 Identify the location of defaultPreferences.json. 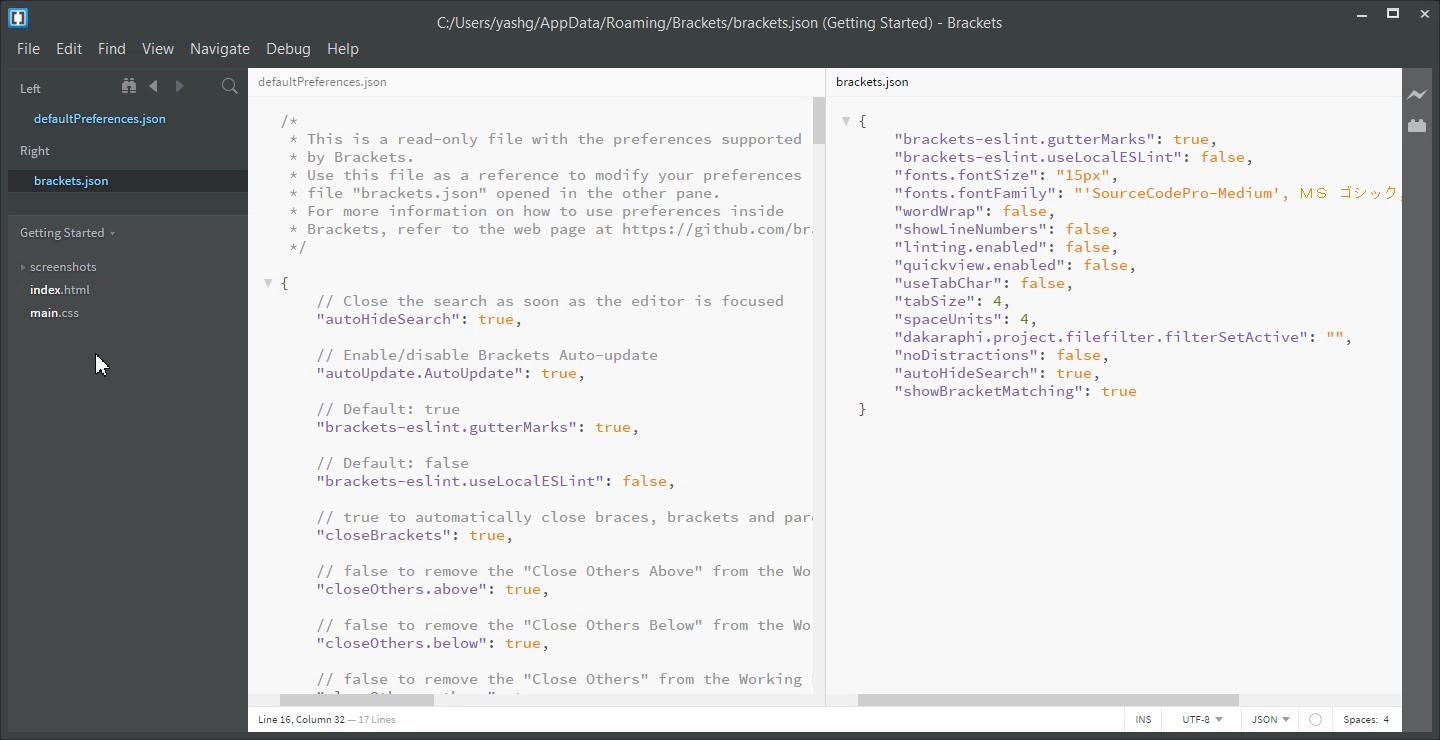
(113, 119).